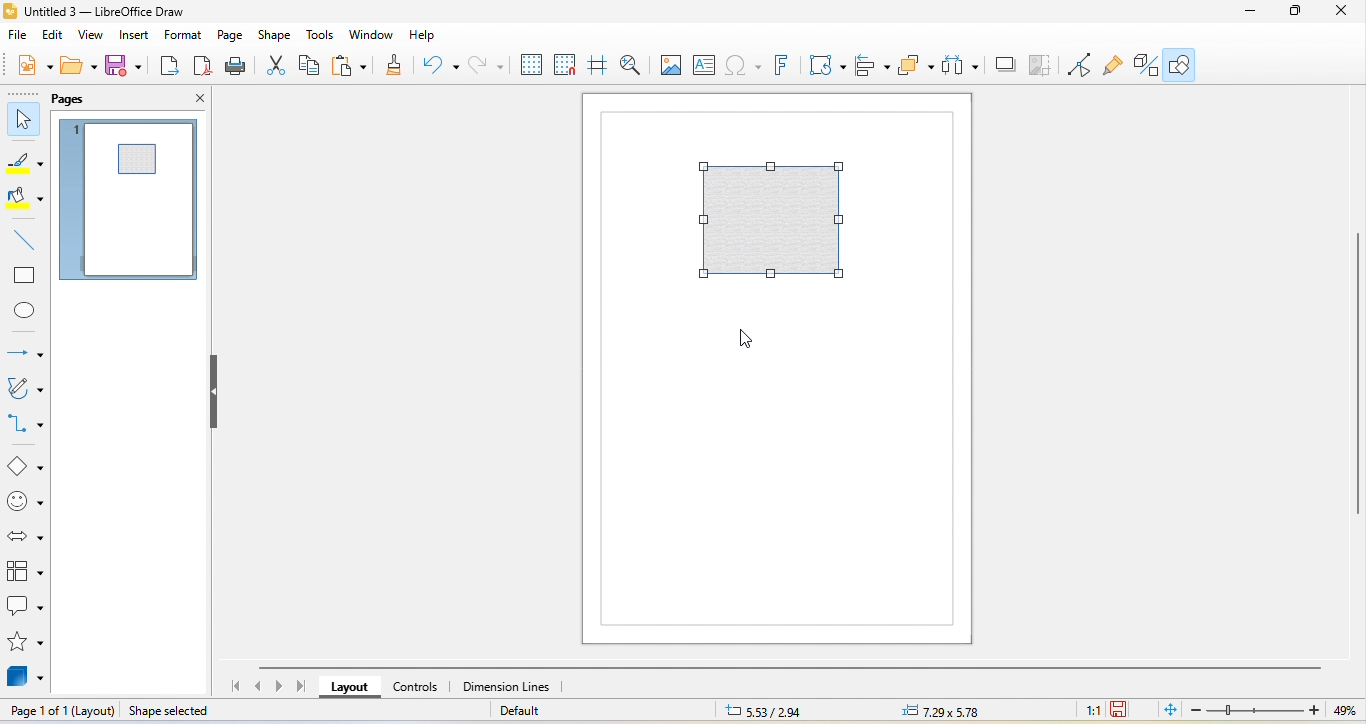  I want to click on 1, so click(79, 135).